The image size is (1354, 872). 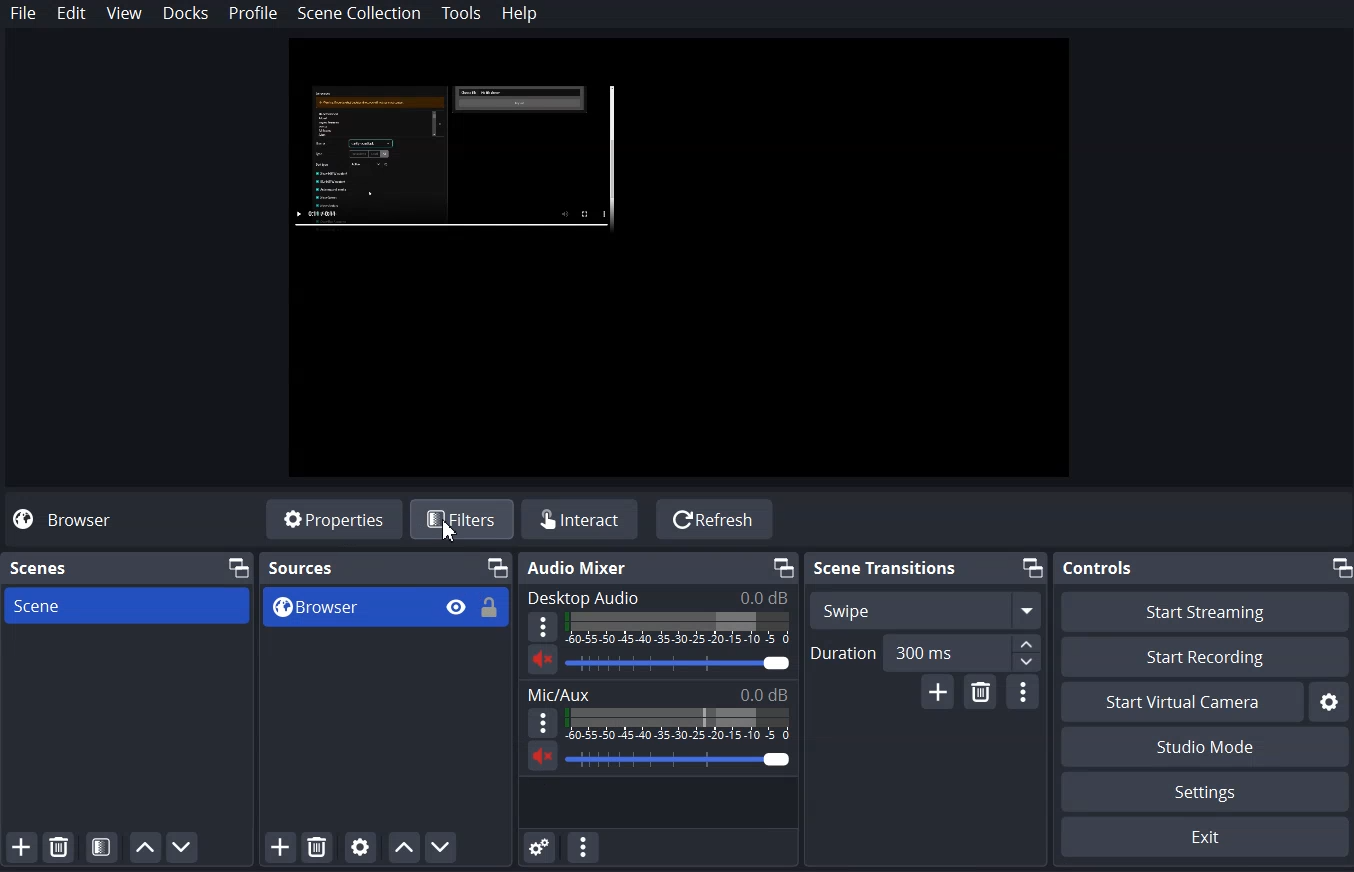 What do you see at coordinates (784, 568) in the screenshot?
I see `Maximize` at bounding box center [784, 568].